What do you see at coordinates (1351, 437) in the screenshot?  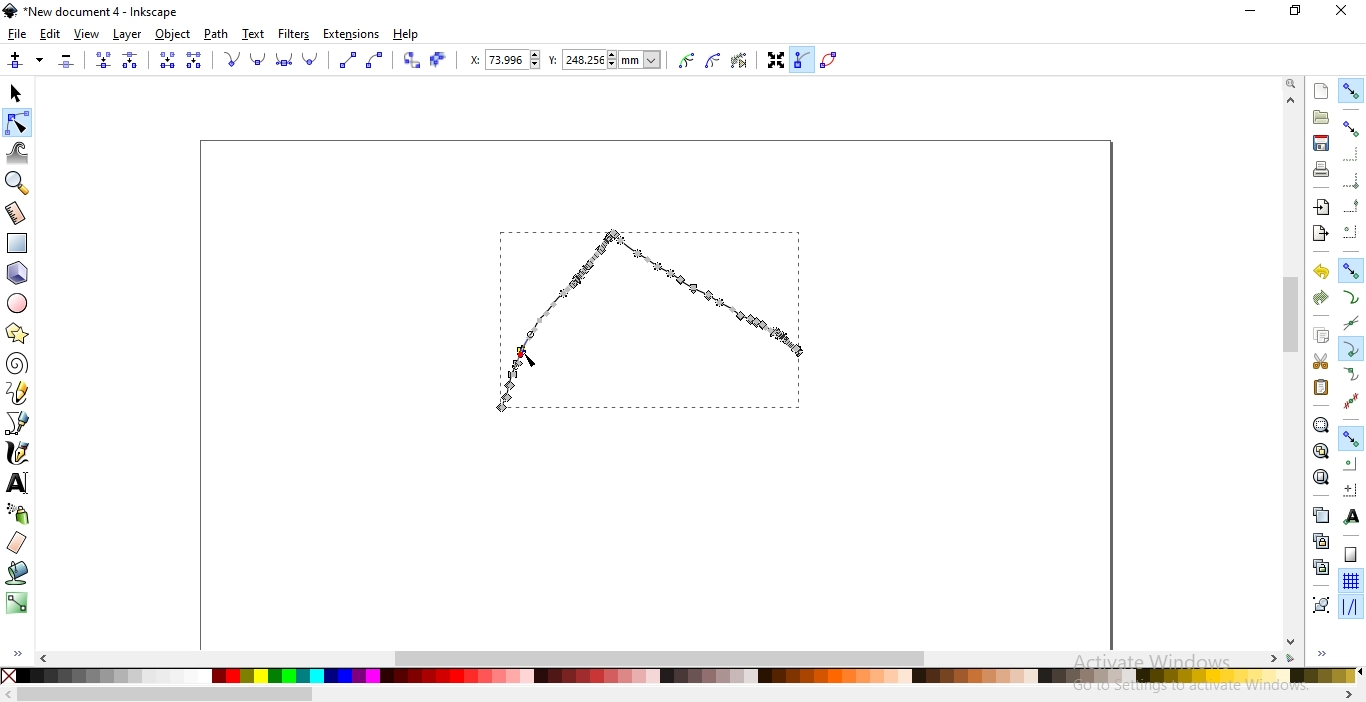 I see `snap other points` at bounding box center [1351, 437].